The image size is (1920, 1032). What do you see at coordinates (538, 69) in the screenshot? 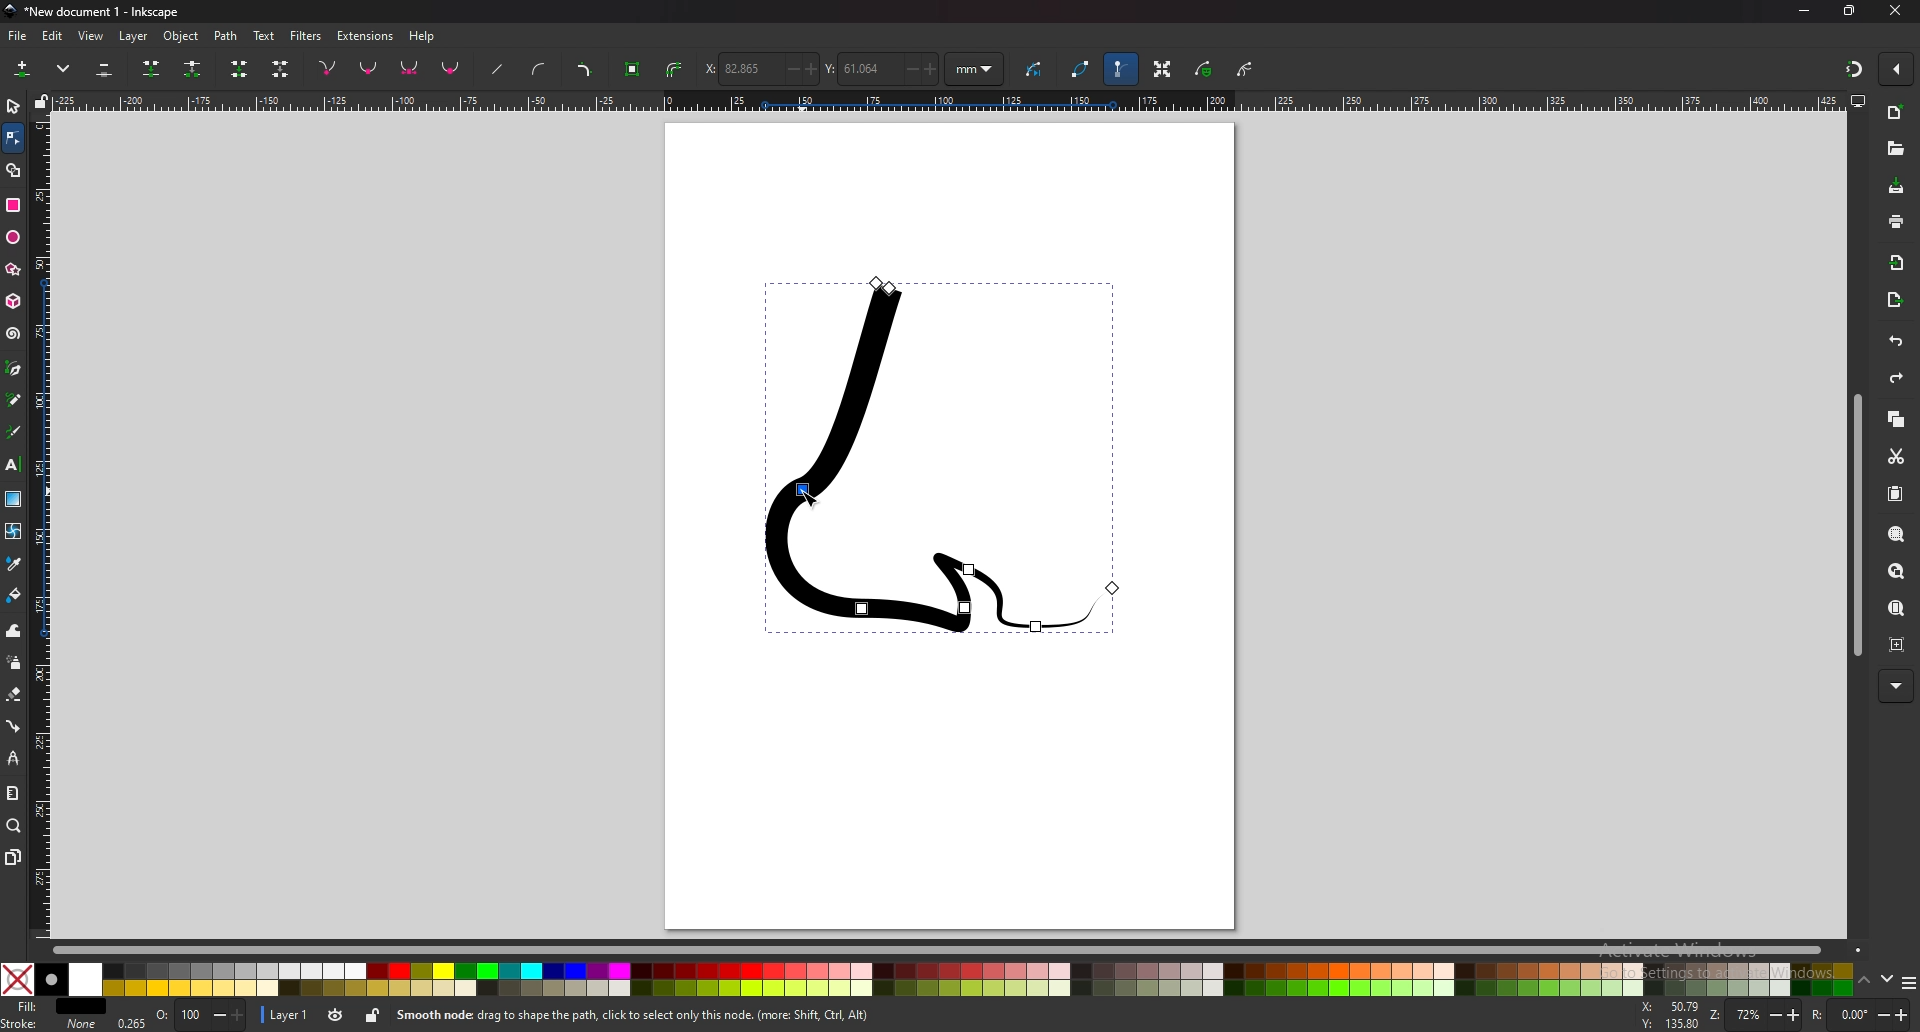
I see `add curve handles` at bounding box center [538, 69].